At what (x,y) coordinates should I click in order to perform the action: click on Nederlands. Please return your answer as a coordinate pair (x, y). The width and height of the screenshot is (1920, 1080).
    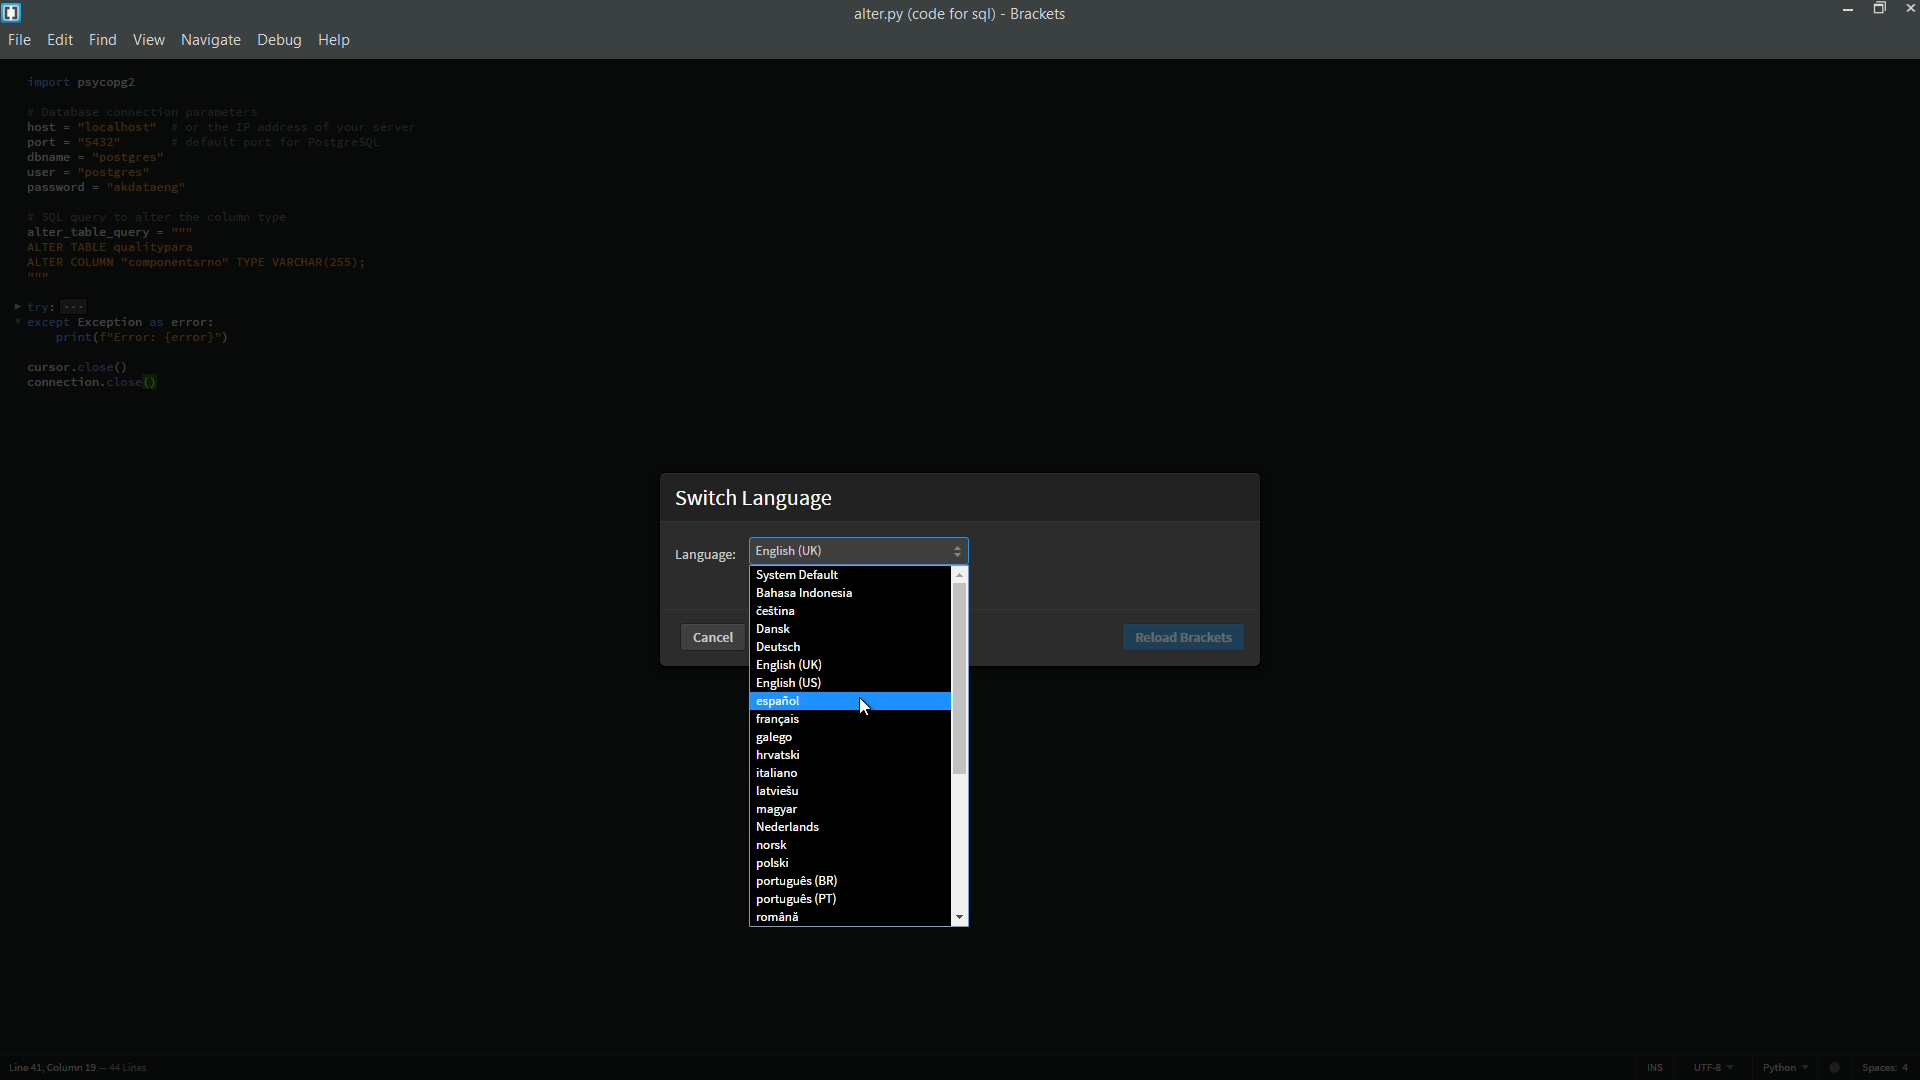
    Looking at the image, I should click on (851, 825).